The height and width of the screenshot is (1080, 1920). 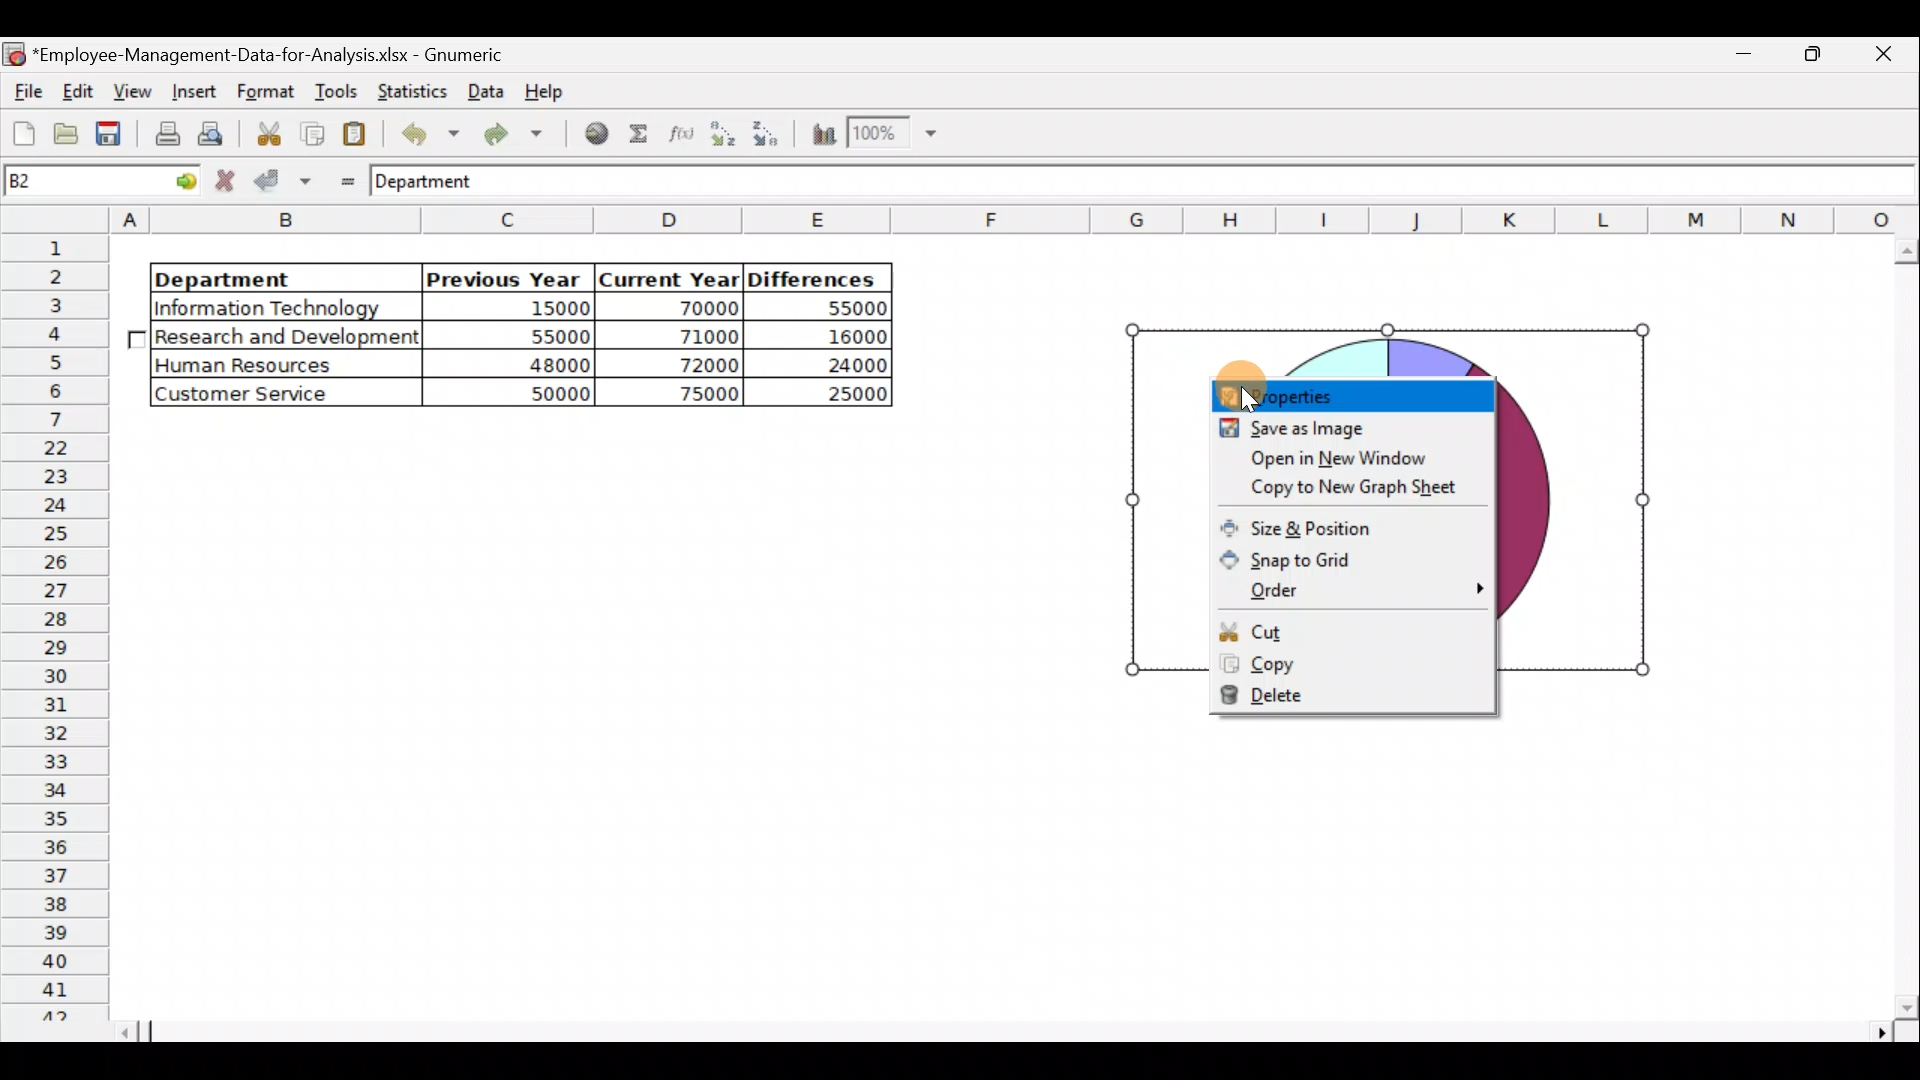 I want to click on 55000, so click(x=548, y=336).